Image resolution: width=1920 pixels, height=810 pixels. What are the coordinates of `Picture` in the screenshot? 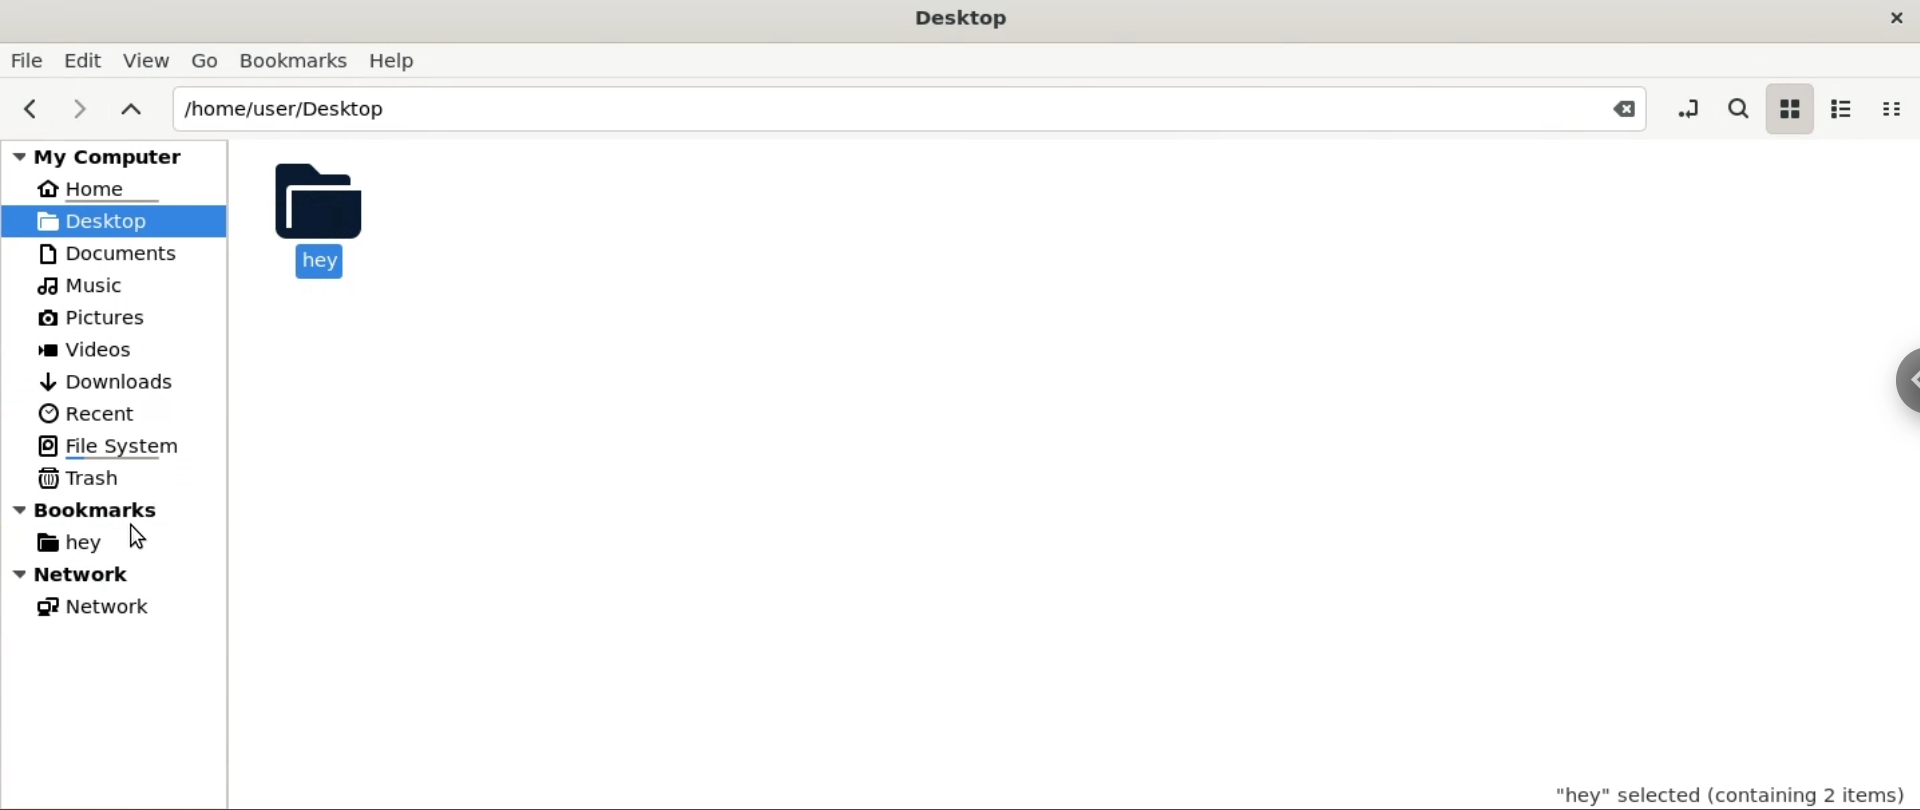 It's located at (104, 319).